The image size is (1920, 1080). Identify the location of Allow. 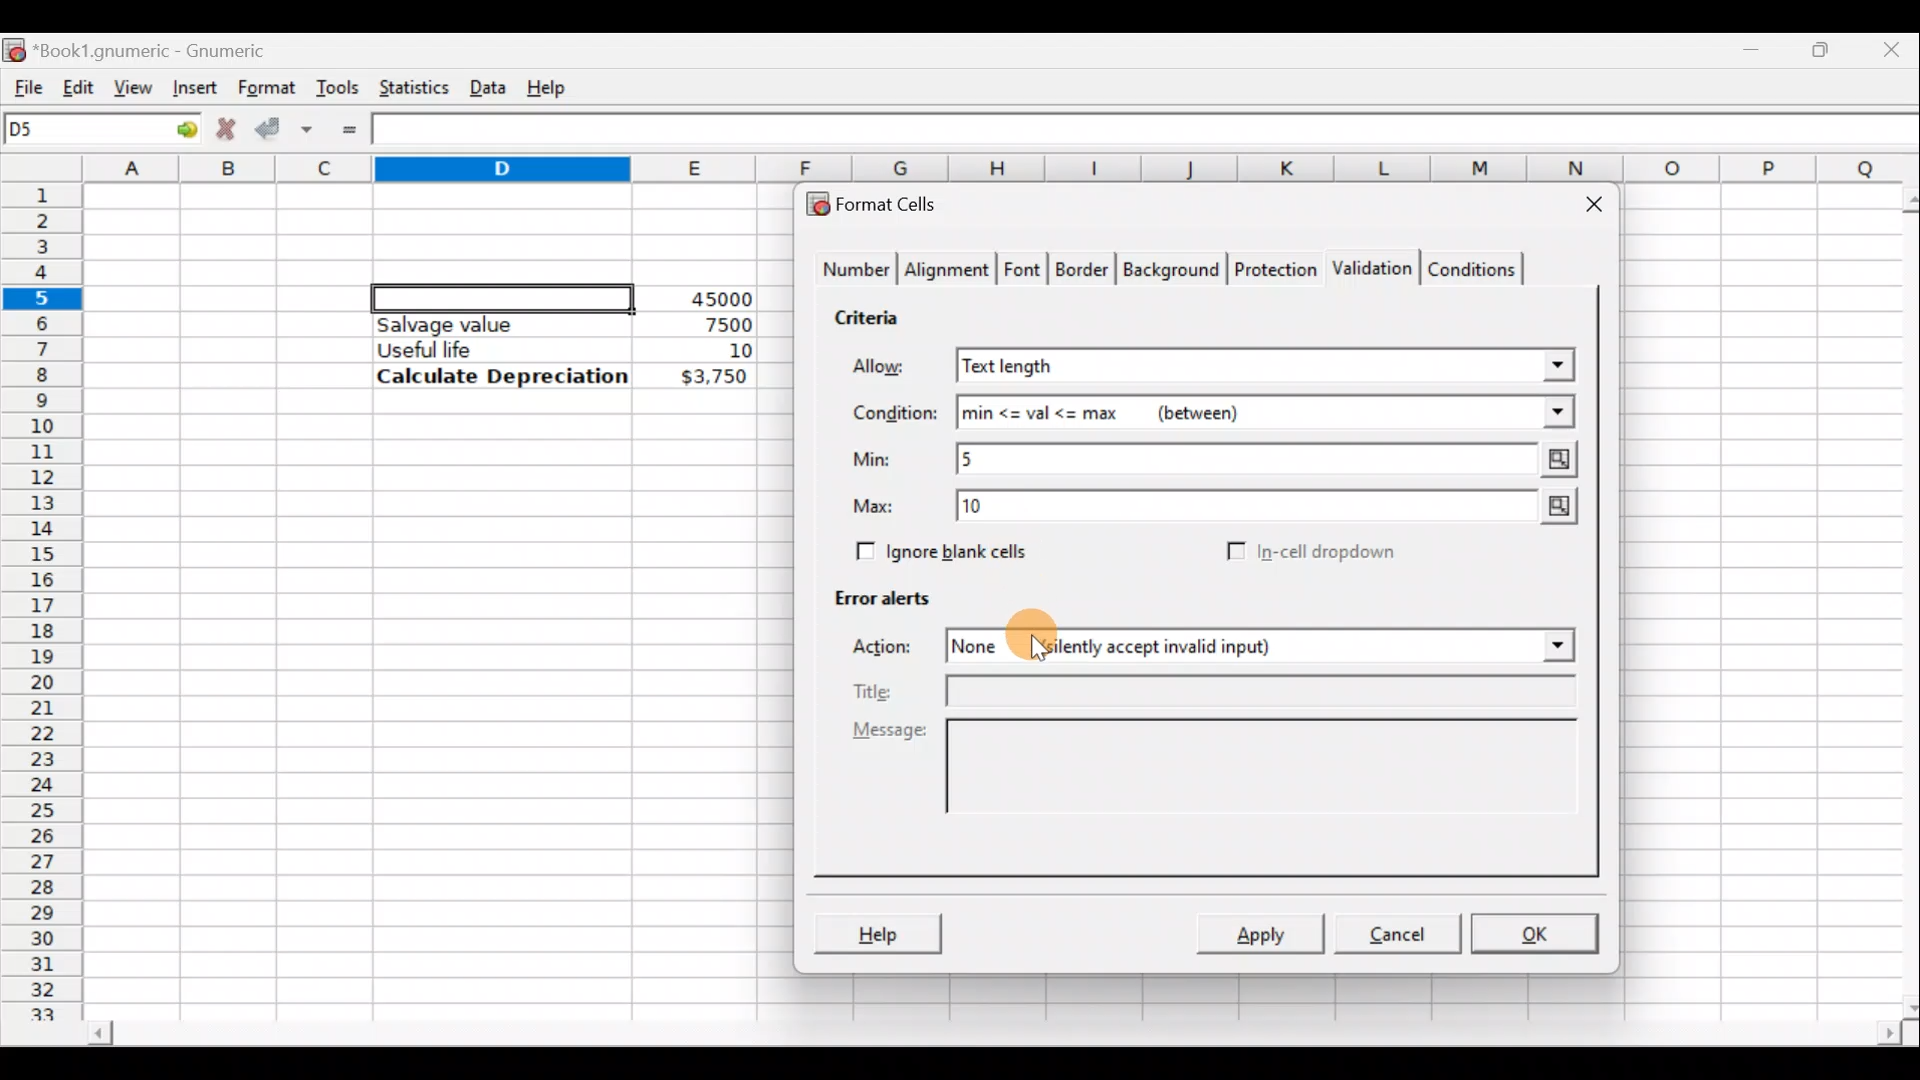
(893, 369).